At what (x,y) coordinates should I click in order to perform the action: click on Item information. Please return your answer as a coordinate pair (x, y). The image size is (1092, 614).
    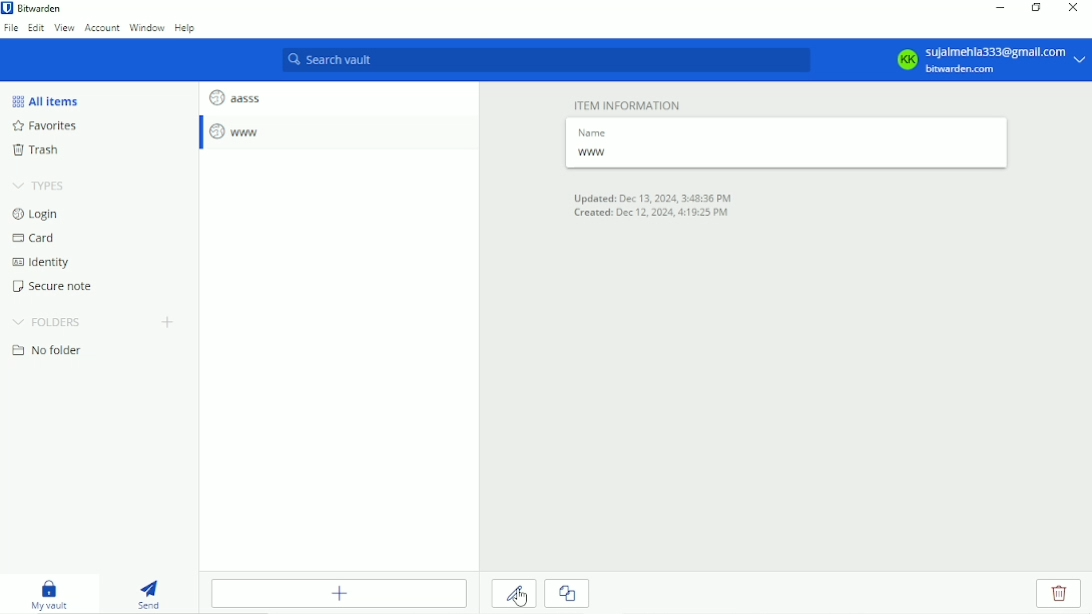
    Looking at the image, I should click on (621, 102).